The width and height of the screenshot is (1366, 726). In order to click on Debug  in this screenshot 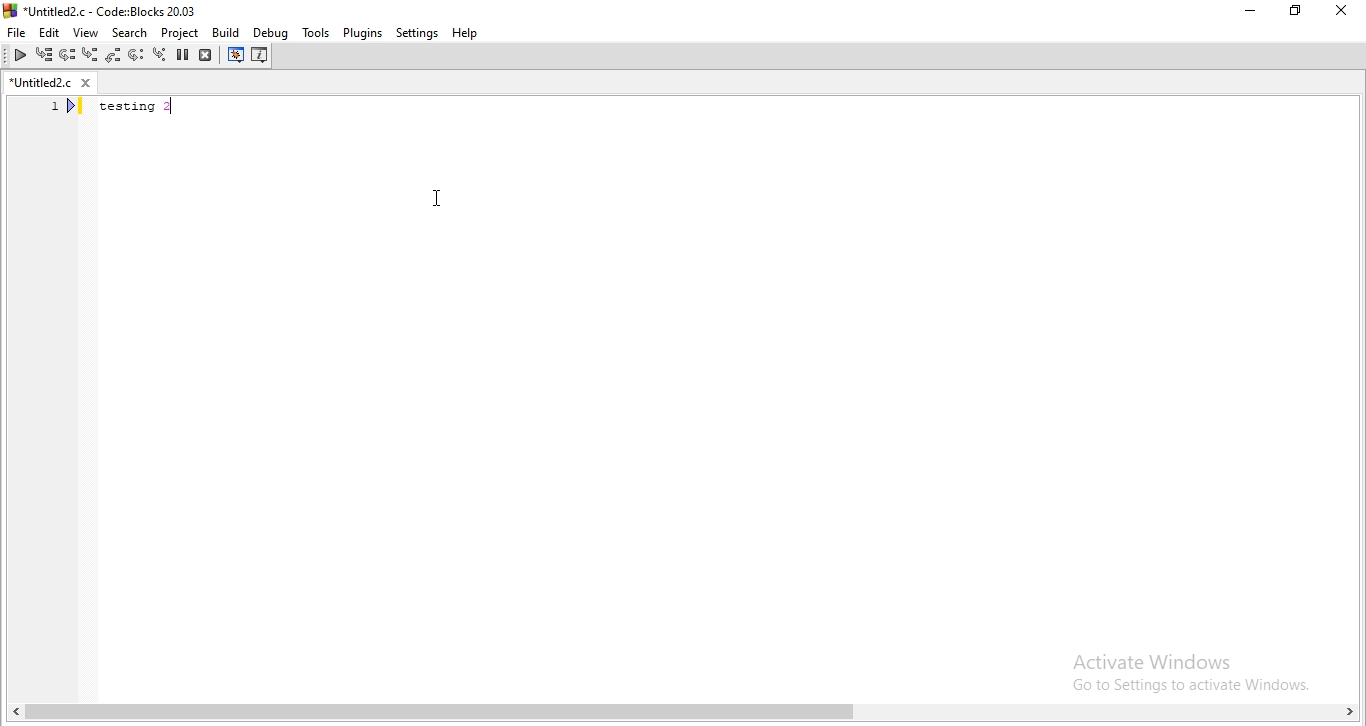, I will do `click(271, 33)`.